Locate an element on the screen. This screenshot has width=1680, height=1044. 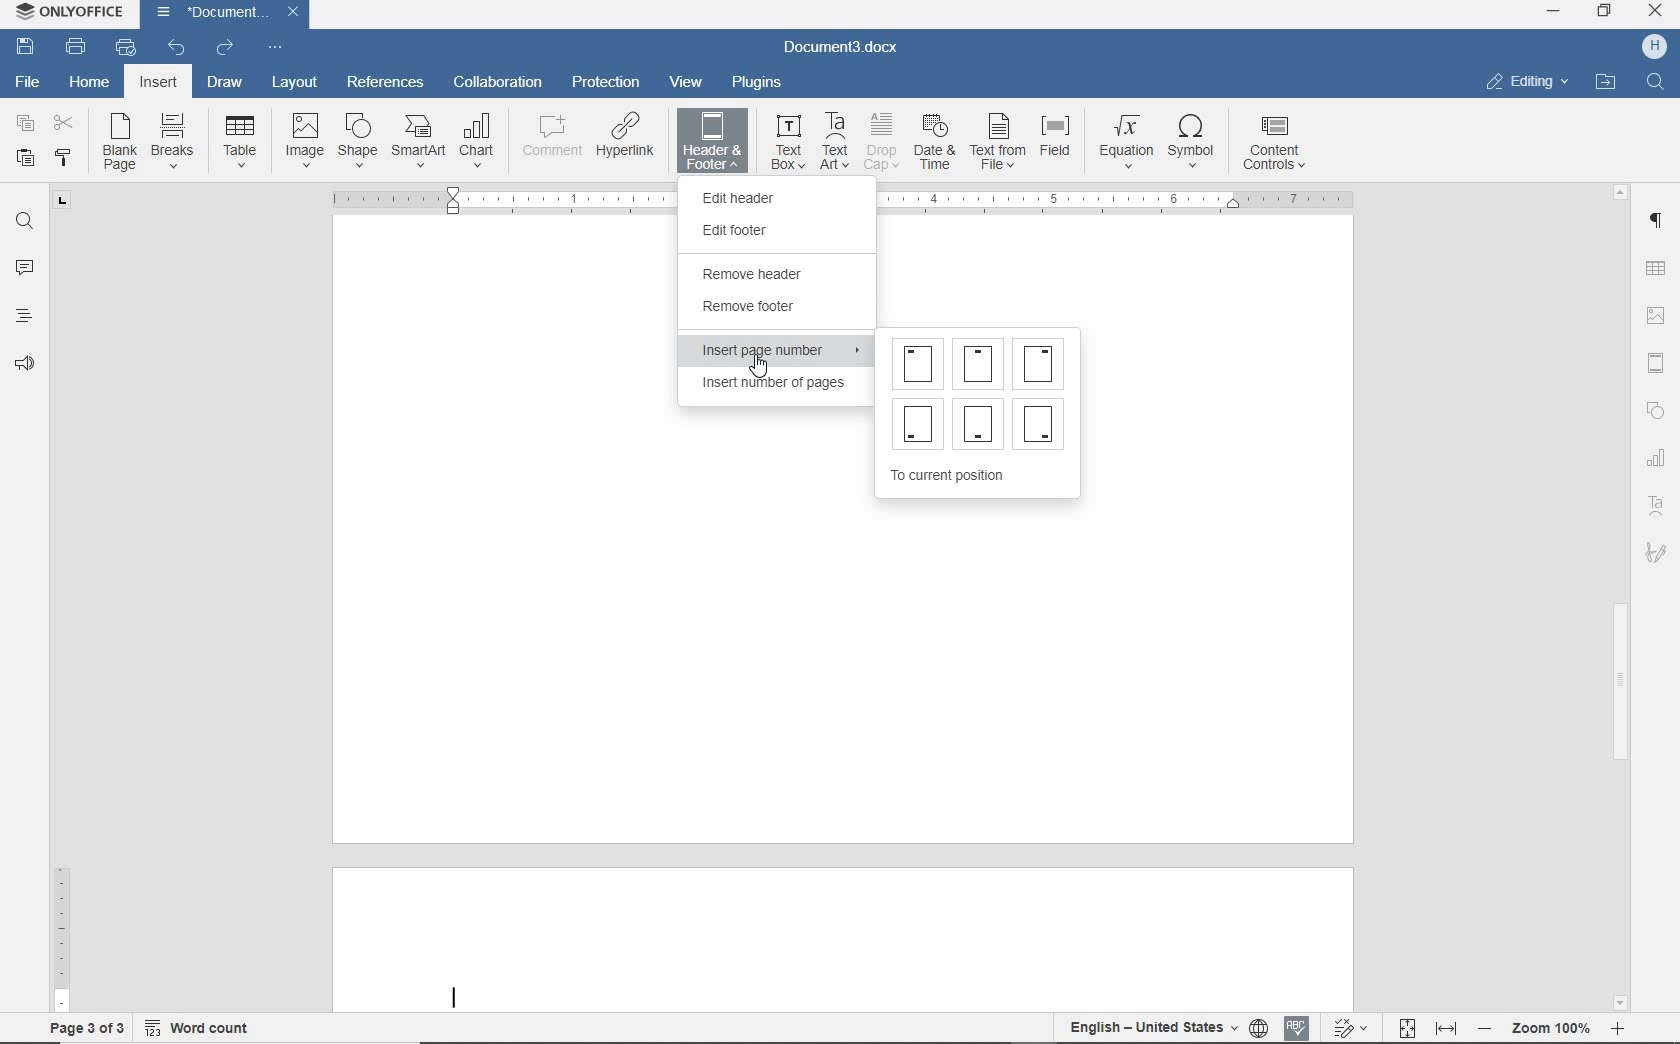
UNDO is located at coordinates (179, 46).